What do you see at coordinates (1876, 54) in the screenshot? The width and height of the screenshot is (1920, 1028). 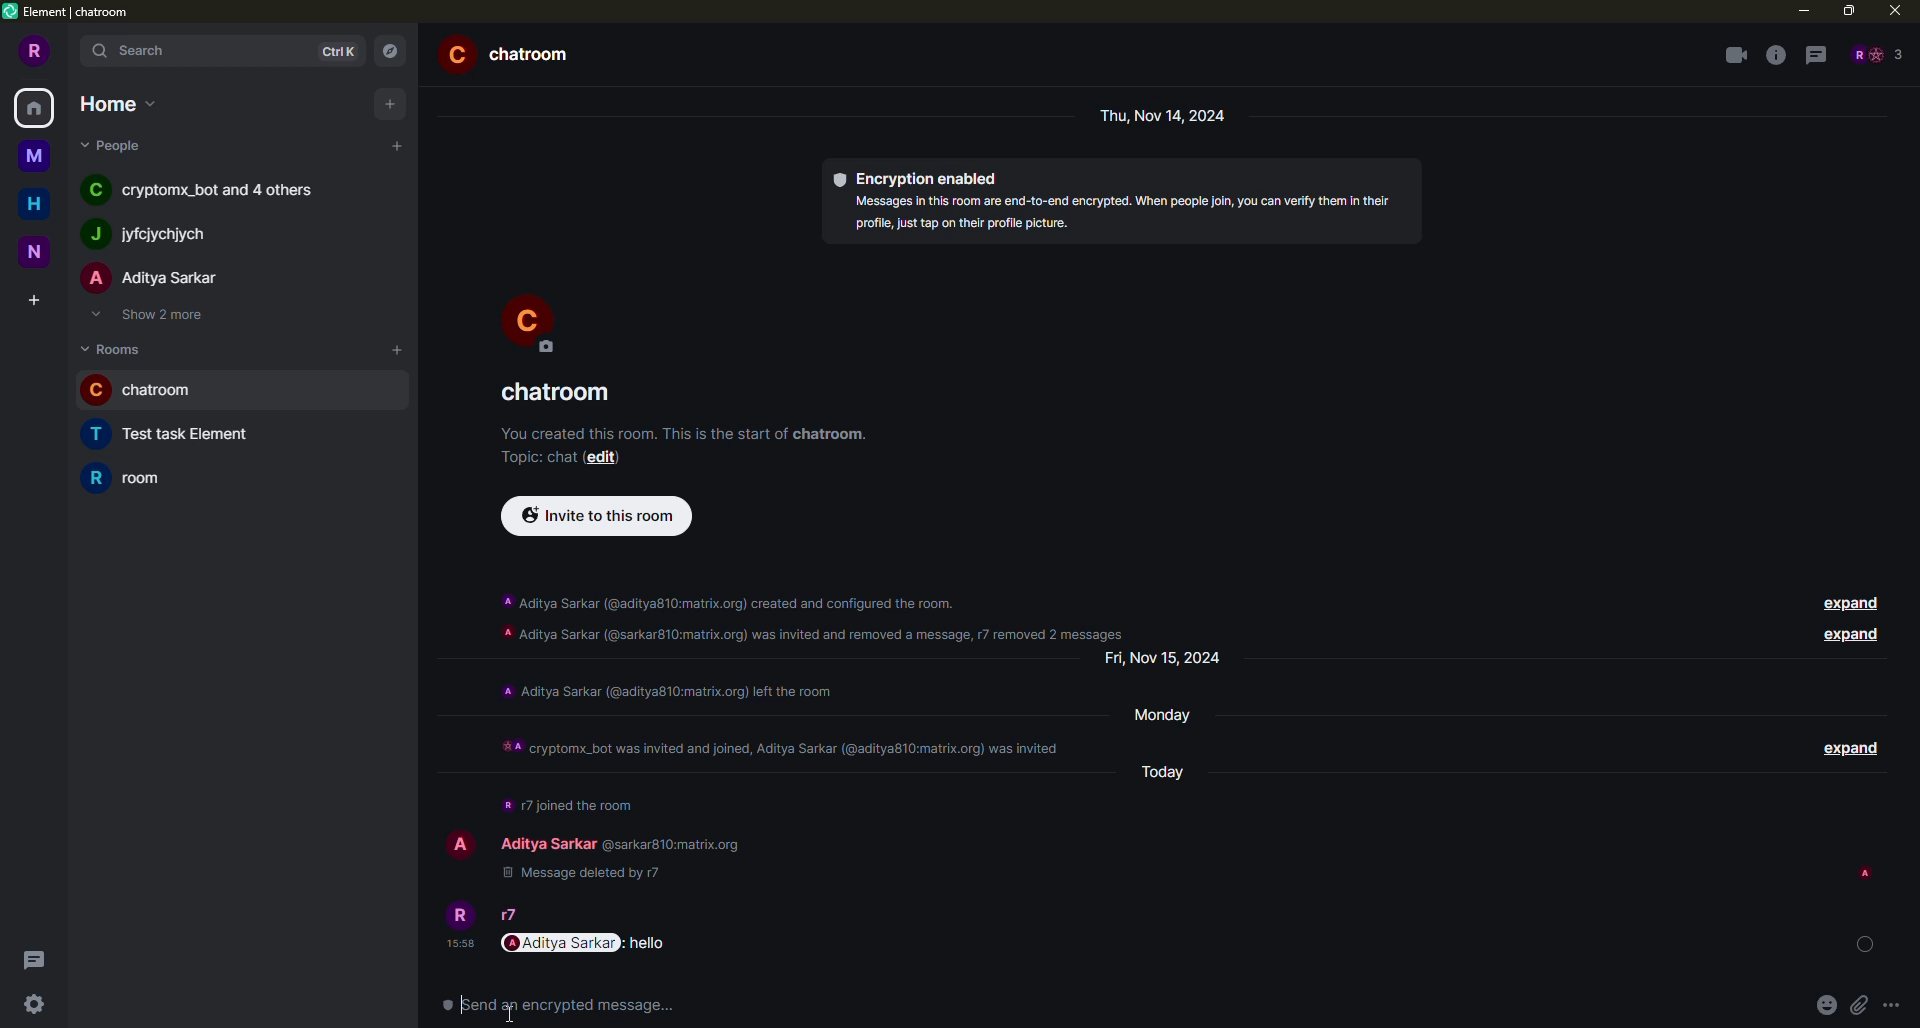 I see `people` at bounding box center [1876, 54].